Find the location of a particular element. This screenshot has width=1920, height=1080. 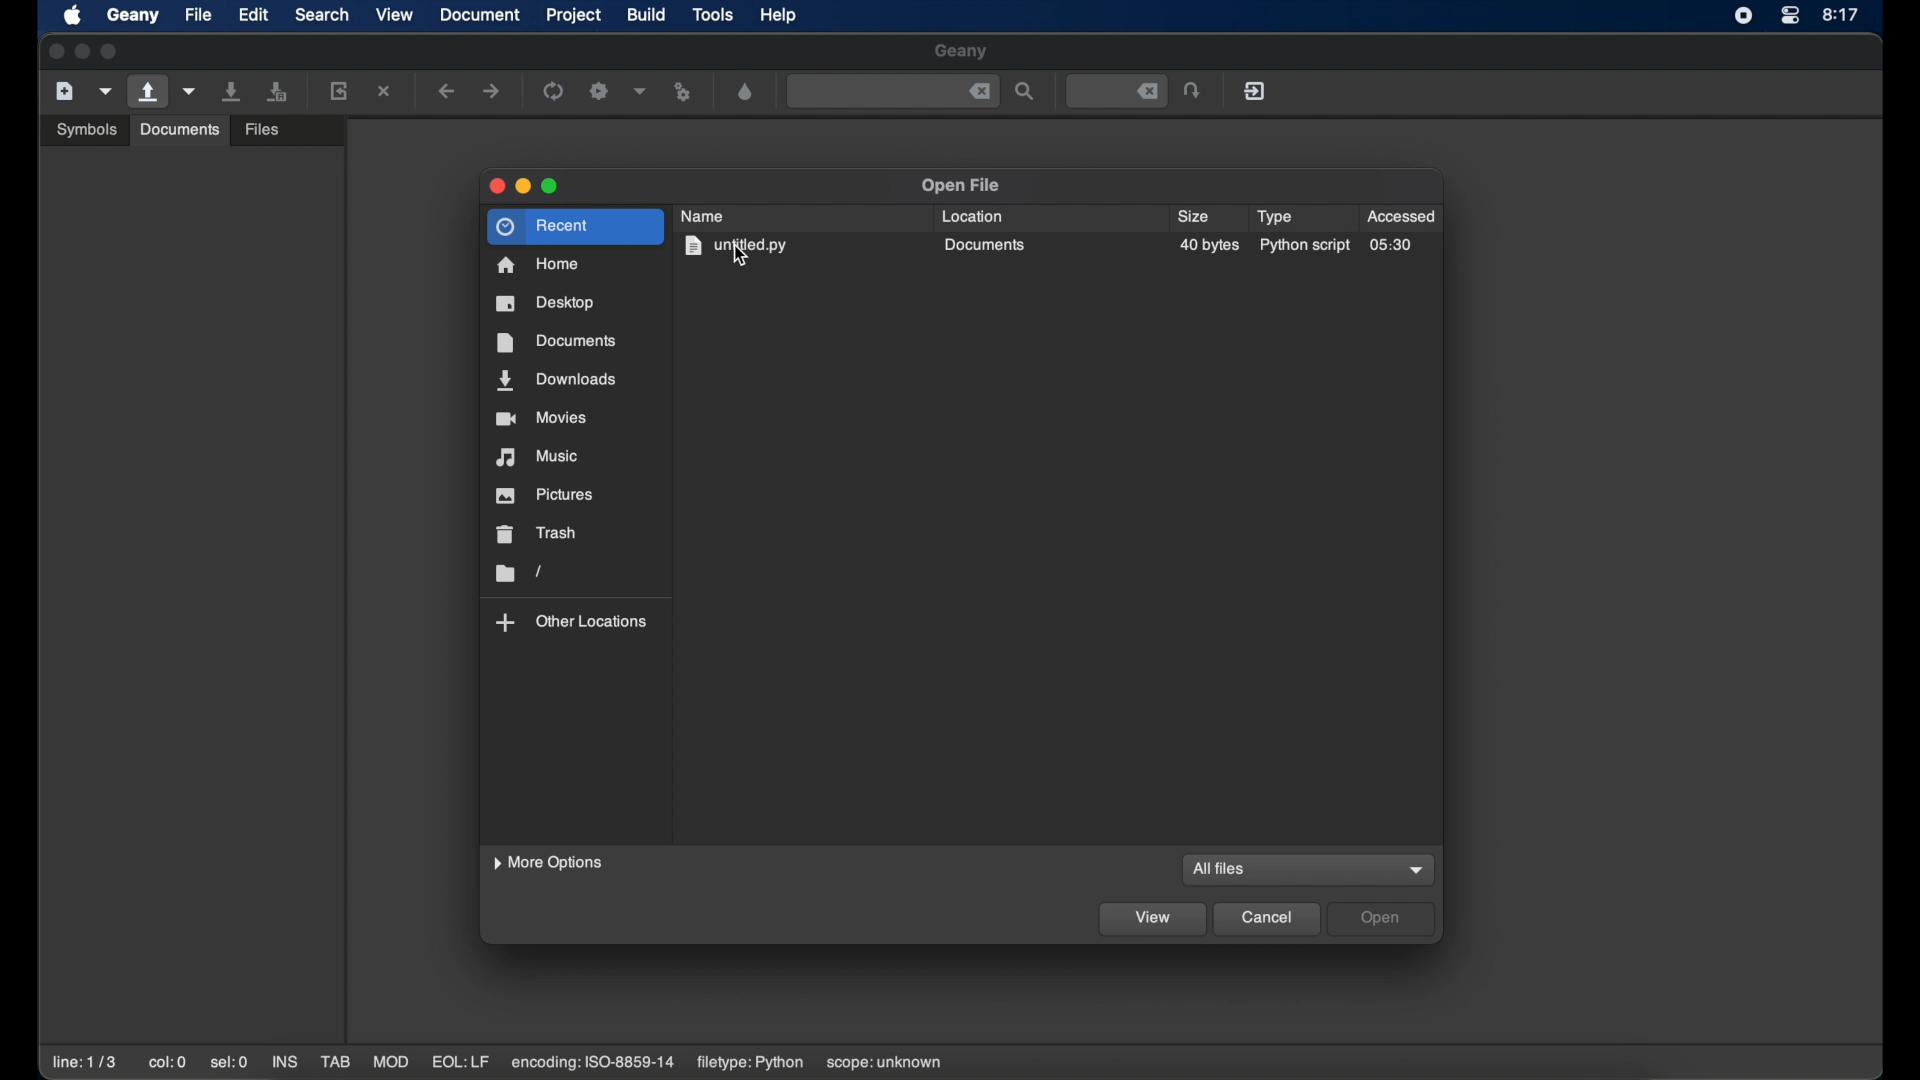

save the current file is located at coordinates (232, 91).